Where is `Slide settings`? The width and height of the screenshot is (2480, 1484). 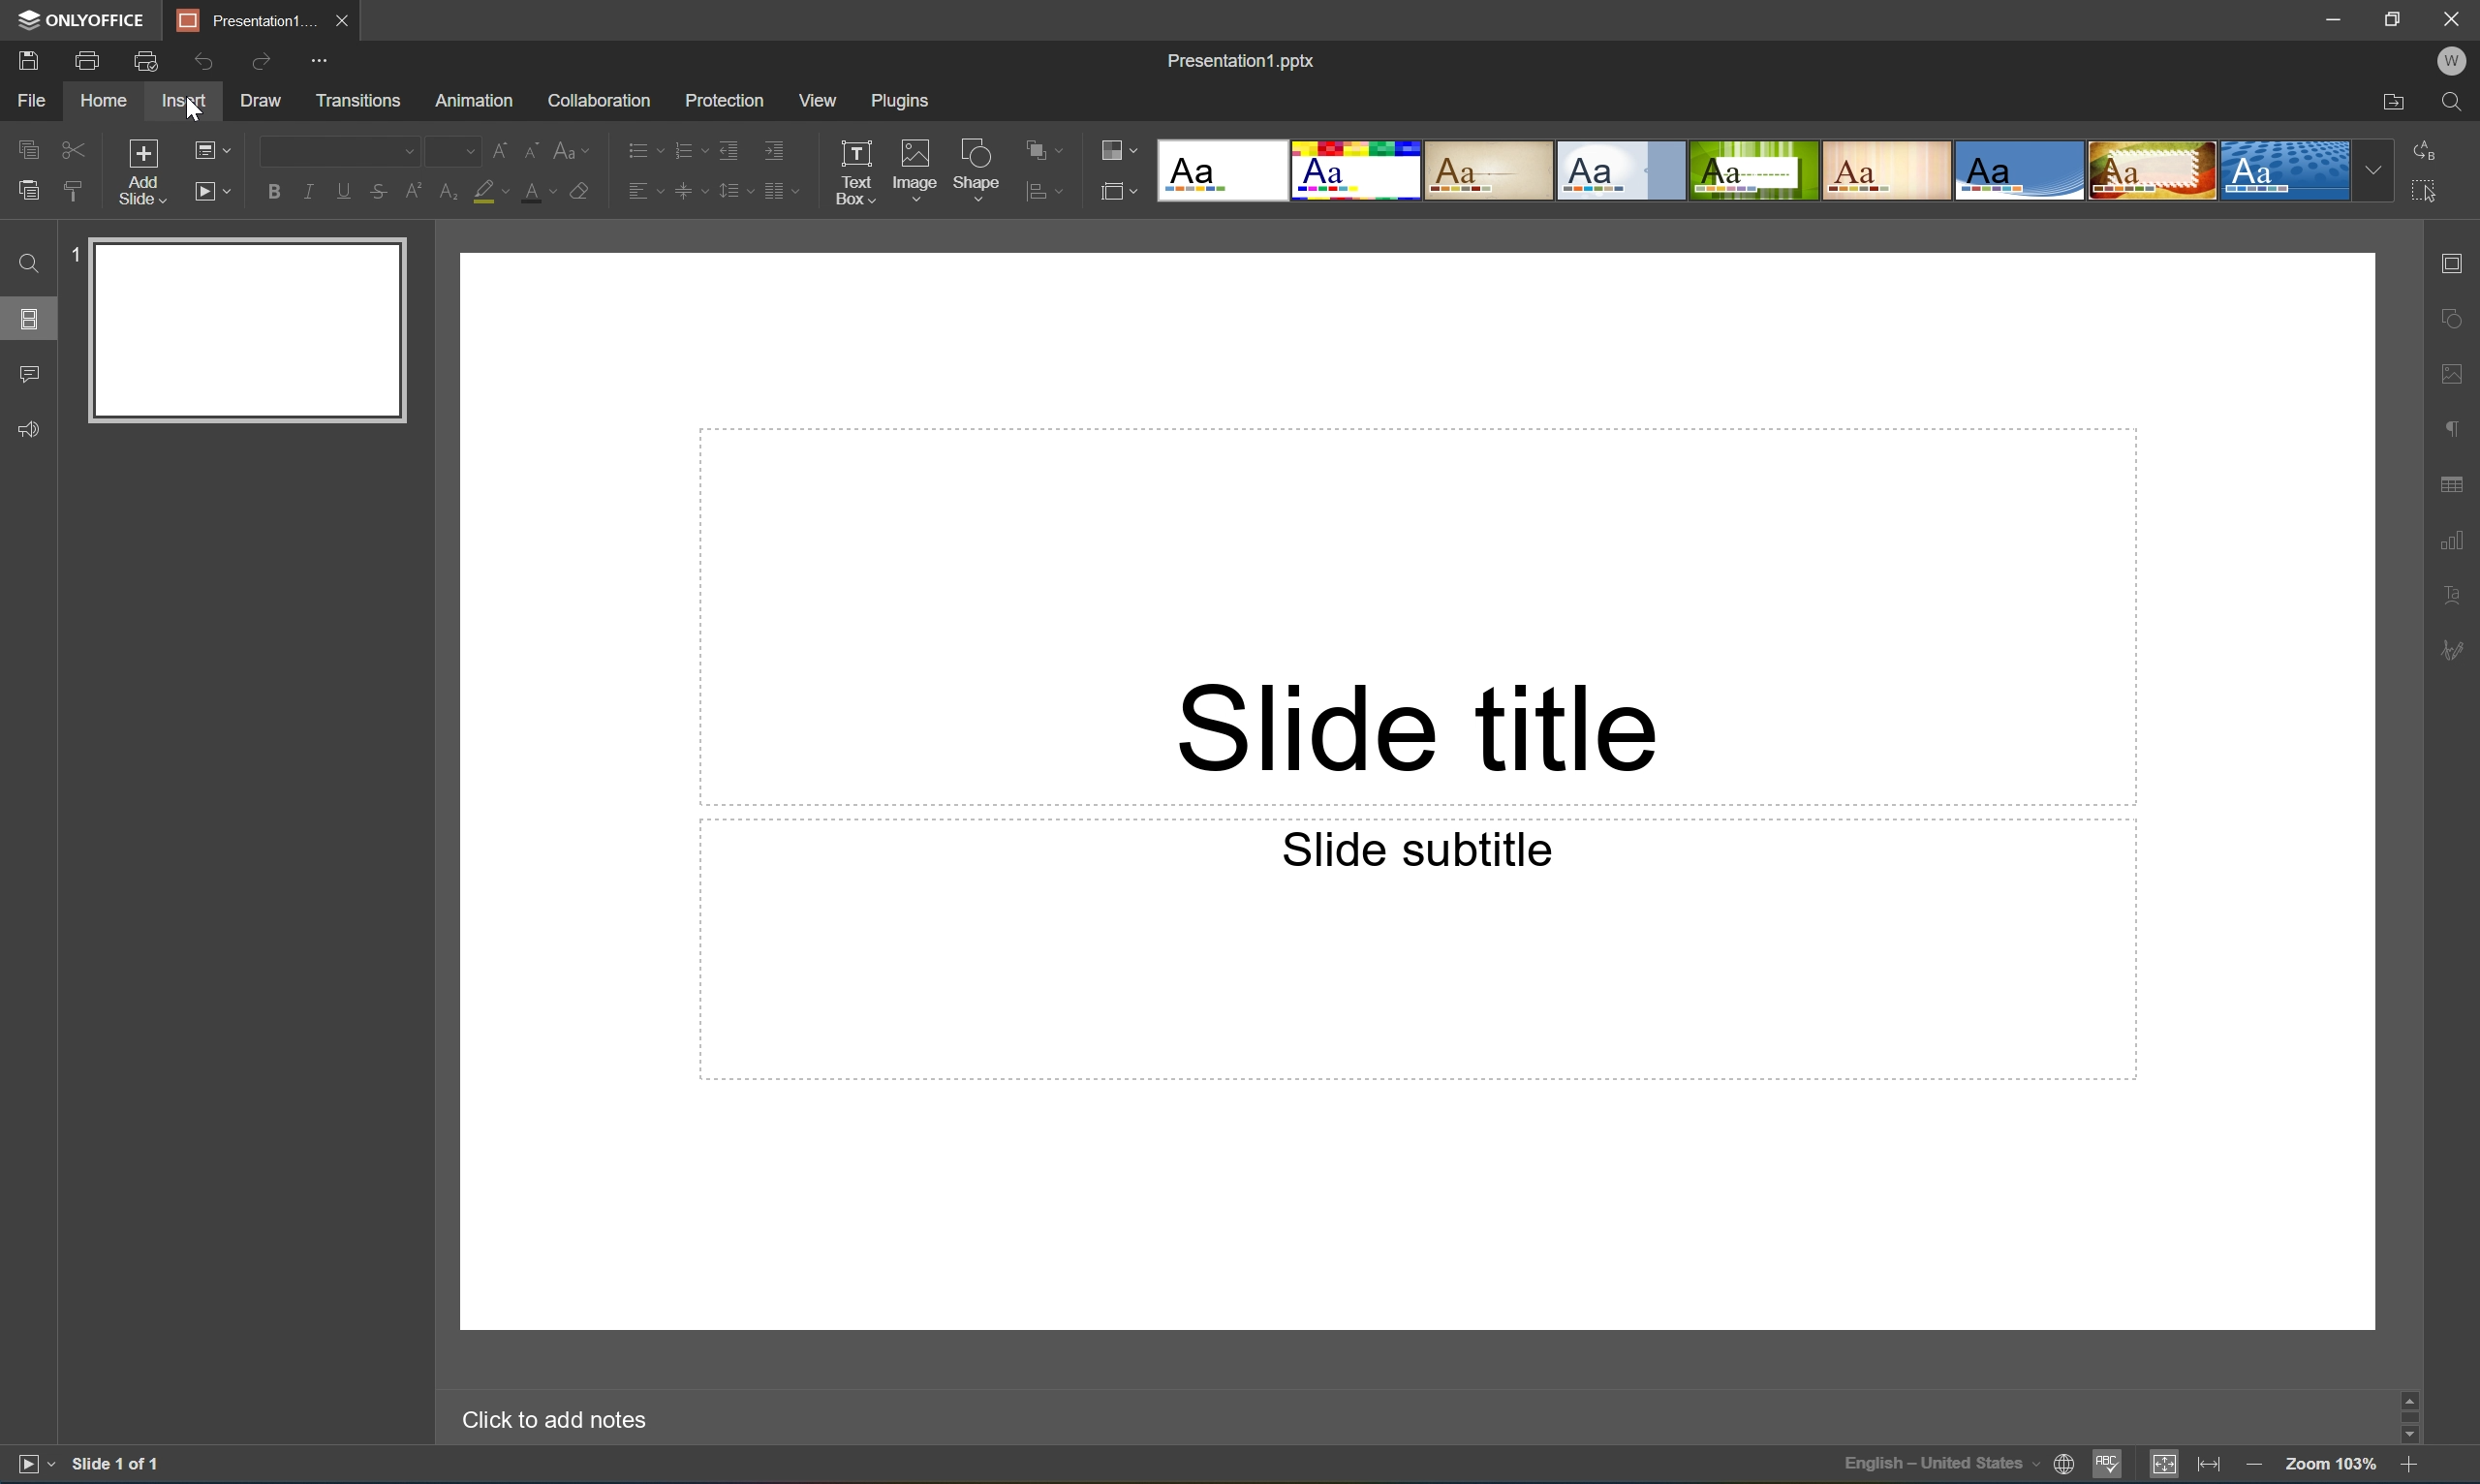 Slide settings is located at coordinates (2460, 262).